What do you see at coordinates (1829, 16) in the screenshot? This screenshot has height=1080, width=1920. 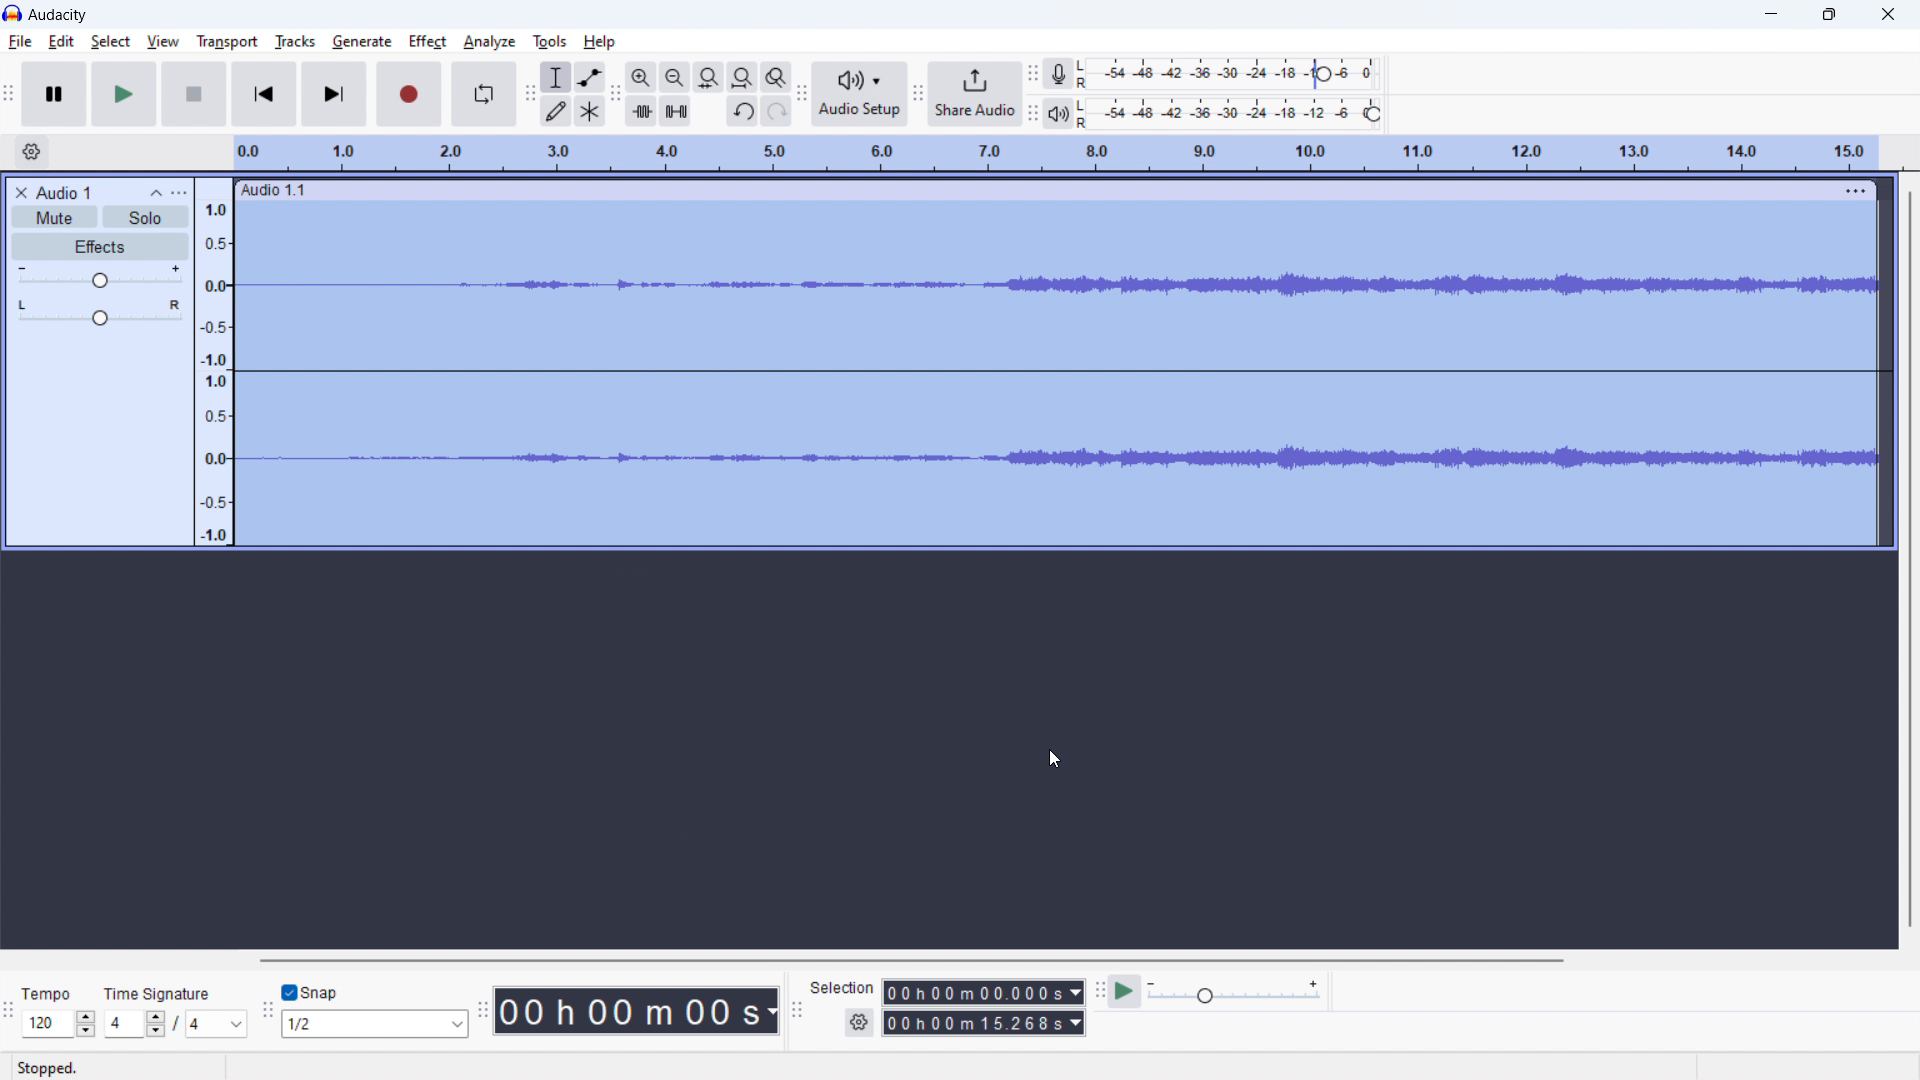 I see `maximize` at bounding box center [1829, 16].